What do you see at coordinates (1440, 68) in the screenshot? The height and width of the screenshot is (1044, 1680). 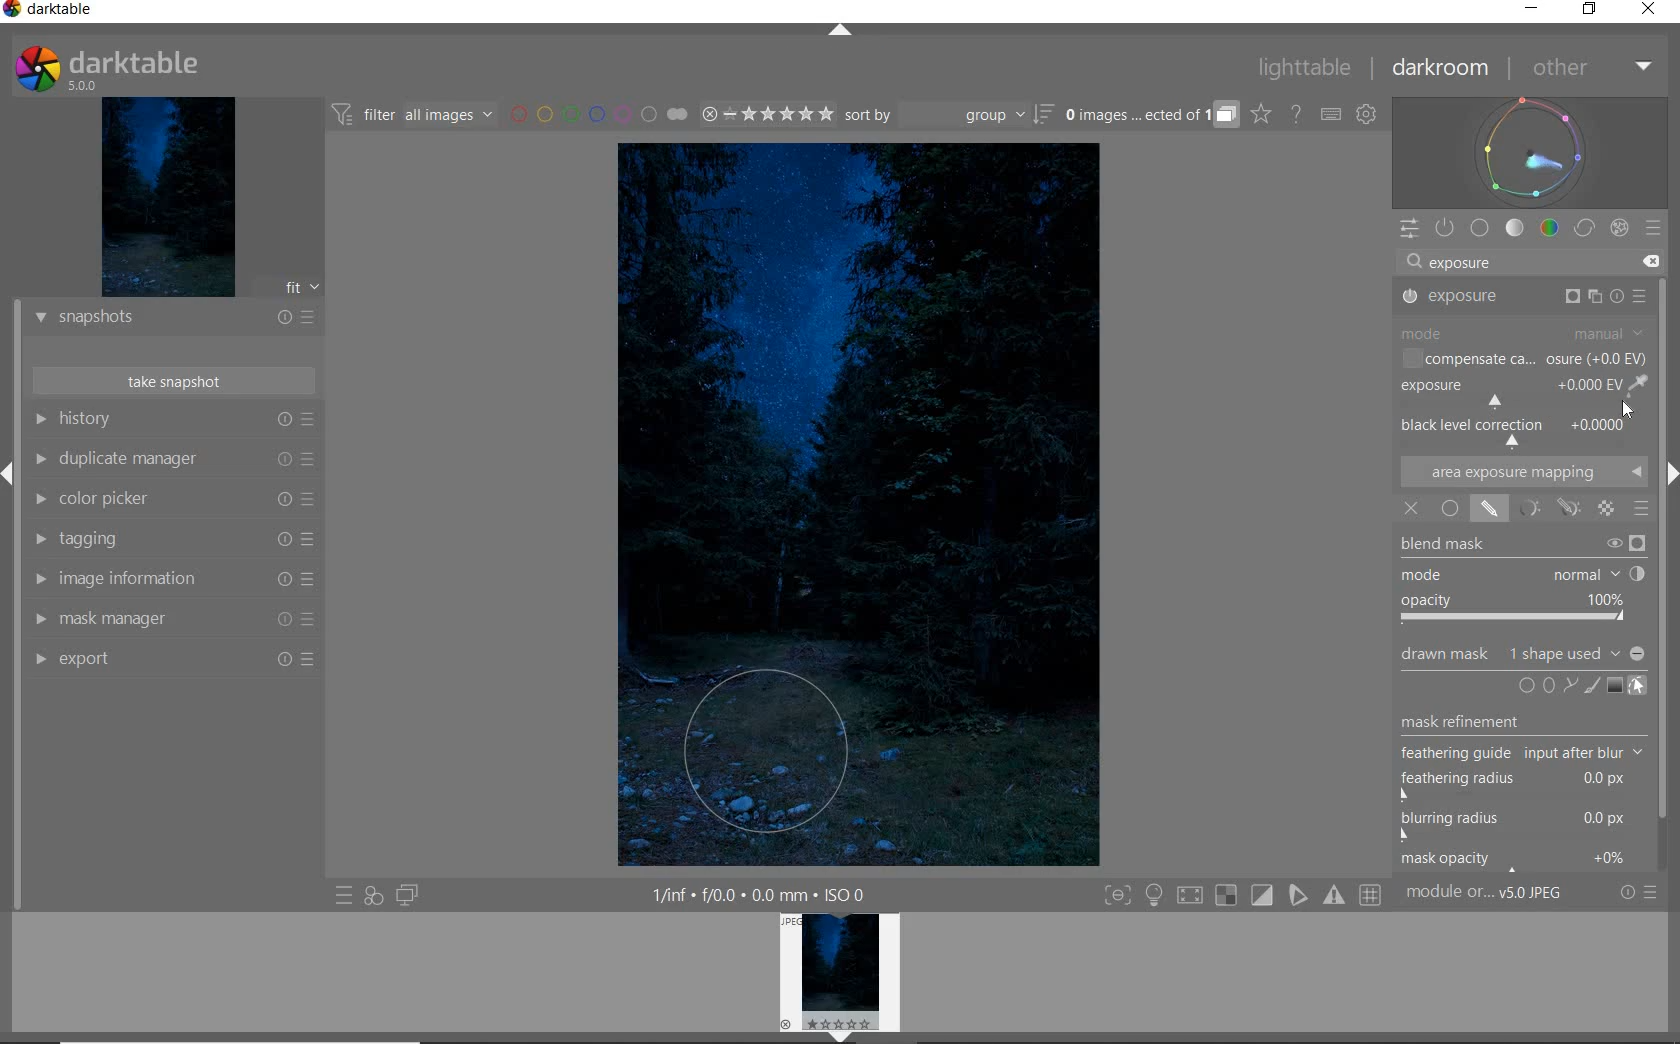 I see `DARKROOM` at bounding box center [1440, 68].